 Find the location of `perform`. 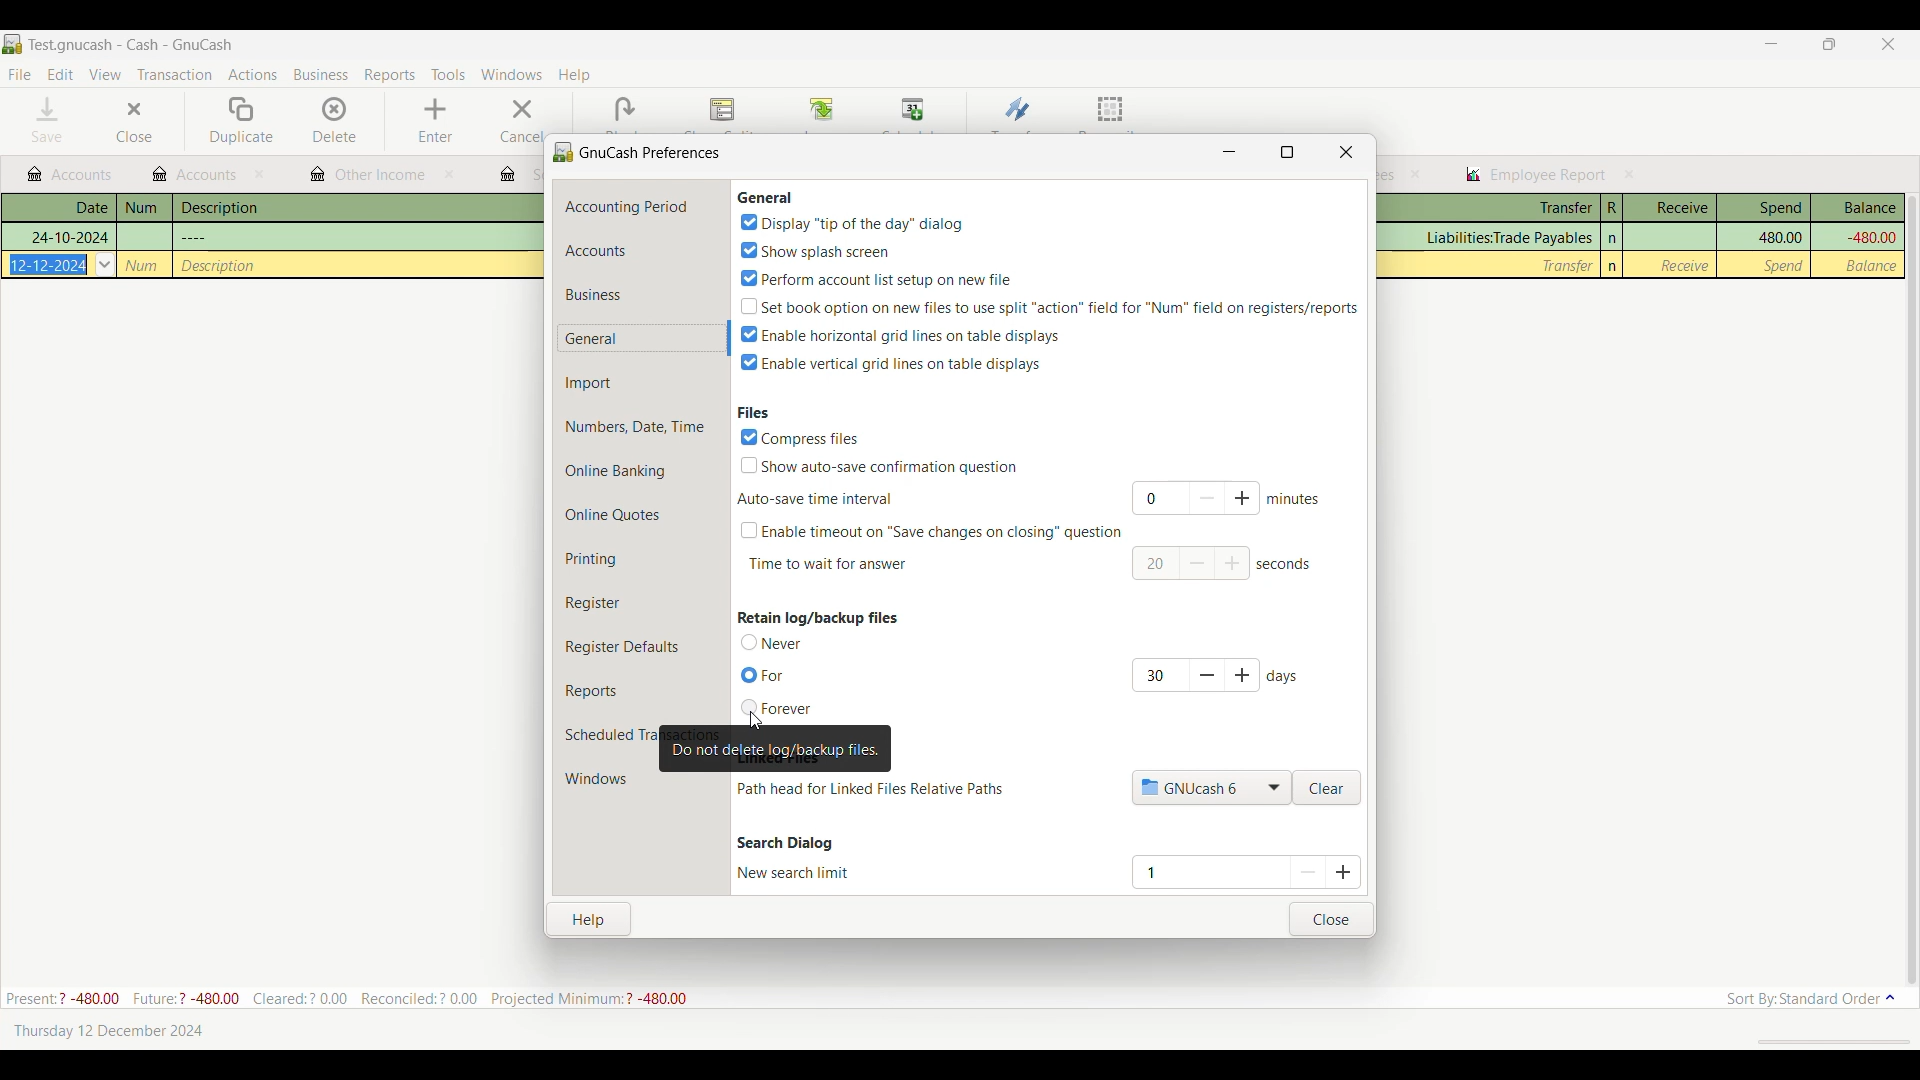

perform is located at coordinates (876, 276).